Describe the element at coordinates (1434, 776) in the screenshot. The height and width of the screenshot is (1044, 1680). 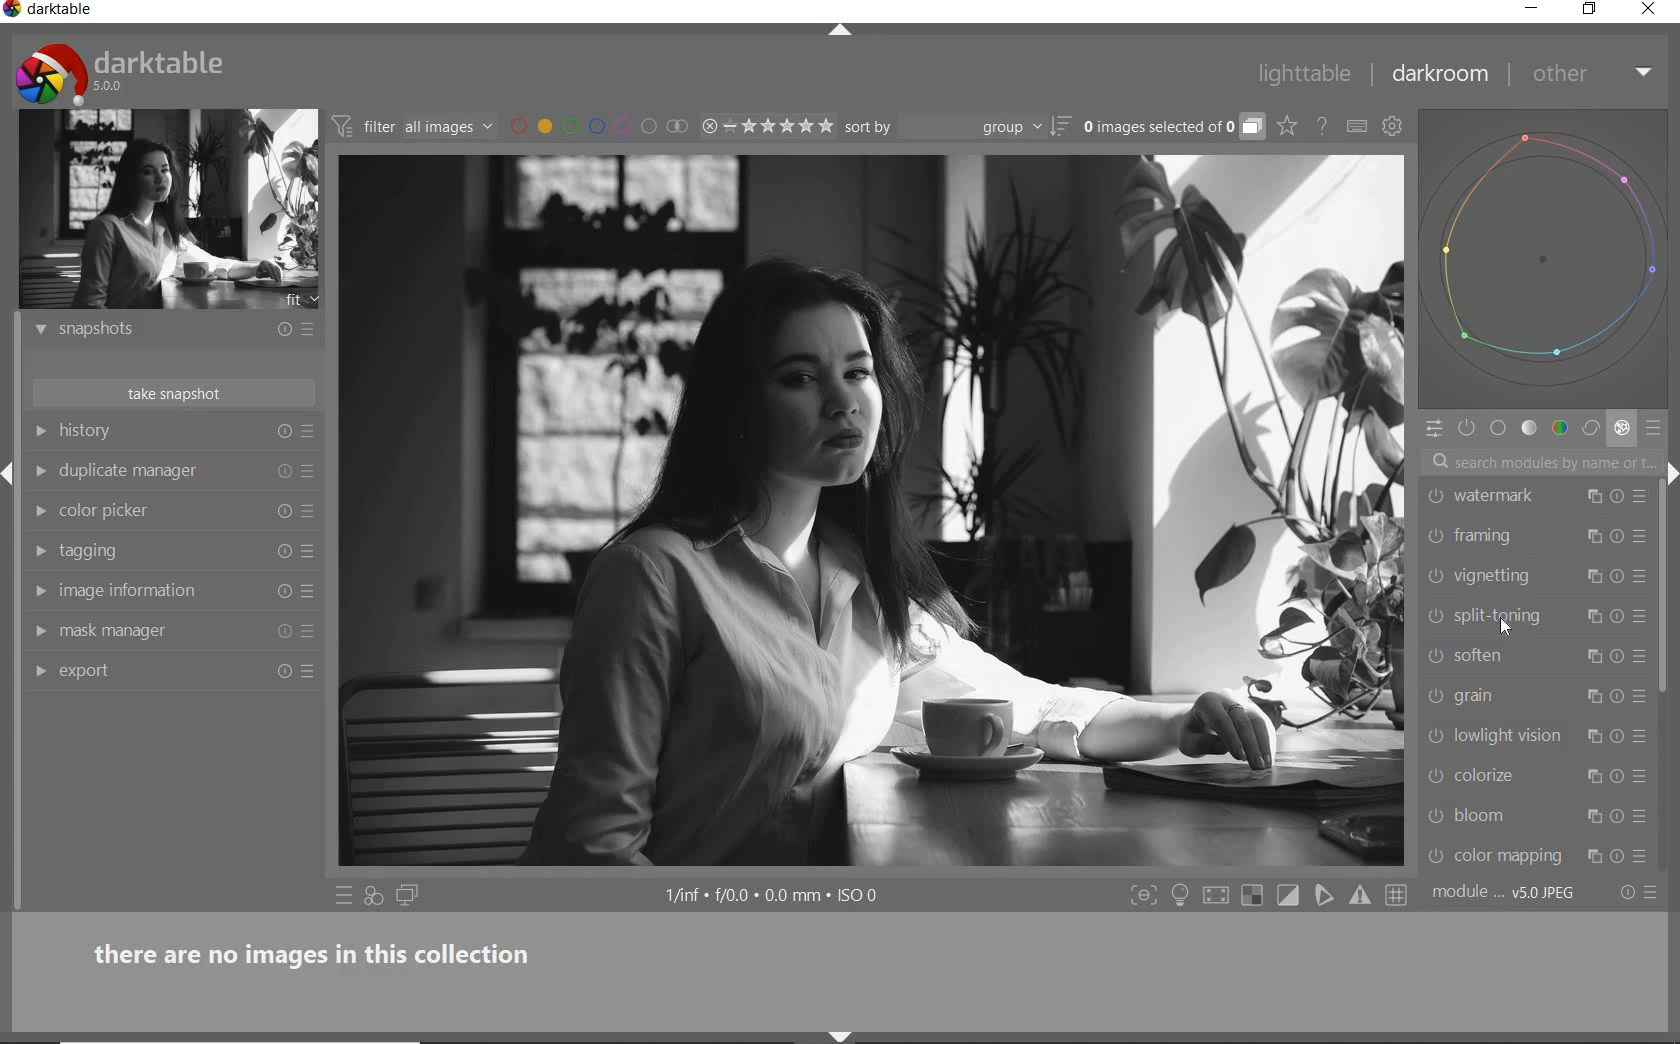
I see `'colonize' is switched off` at that location.